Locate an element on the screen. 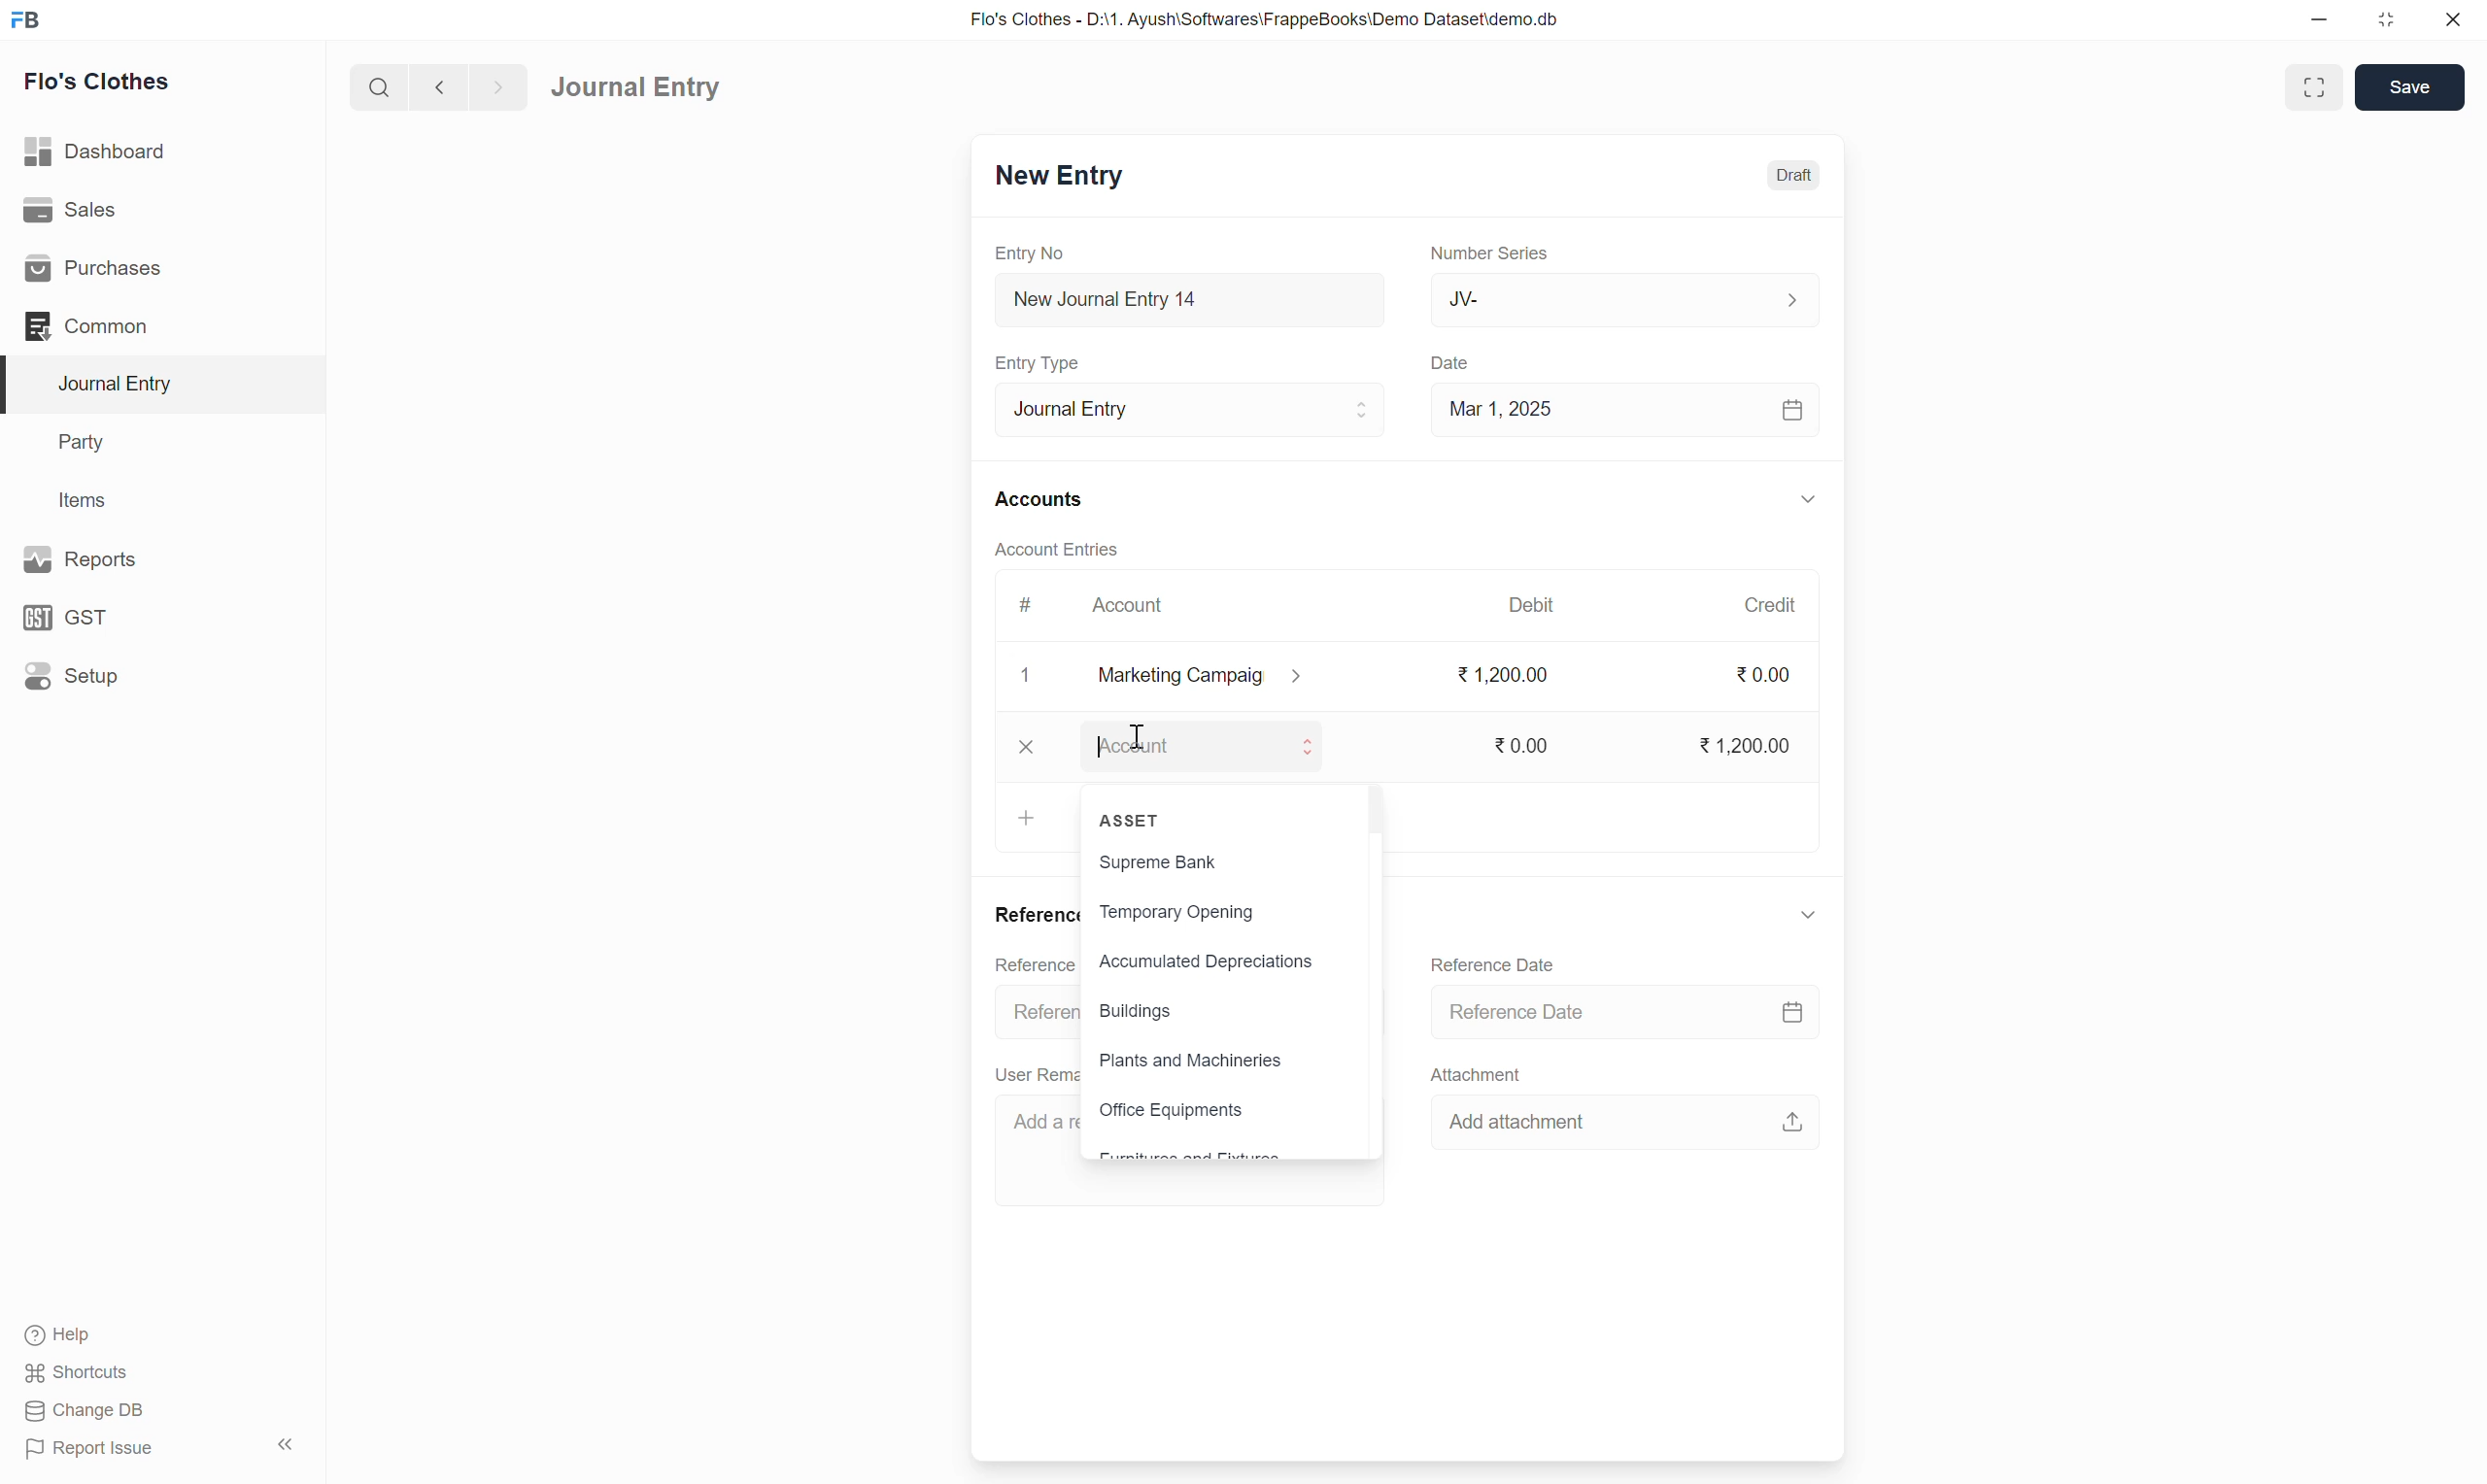 The image size is (2487, 1484). Attachment is located at coordinates (1476, 1075).